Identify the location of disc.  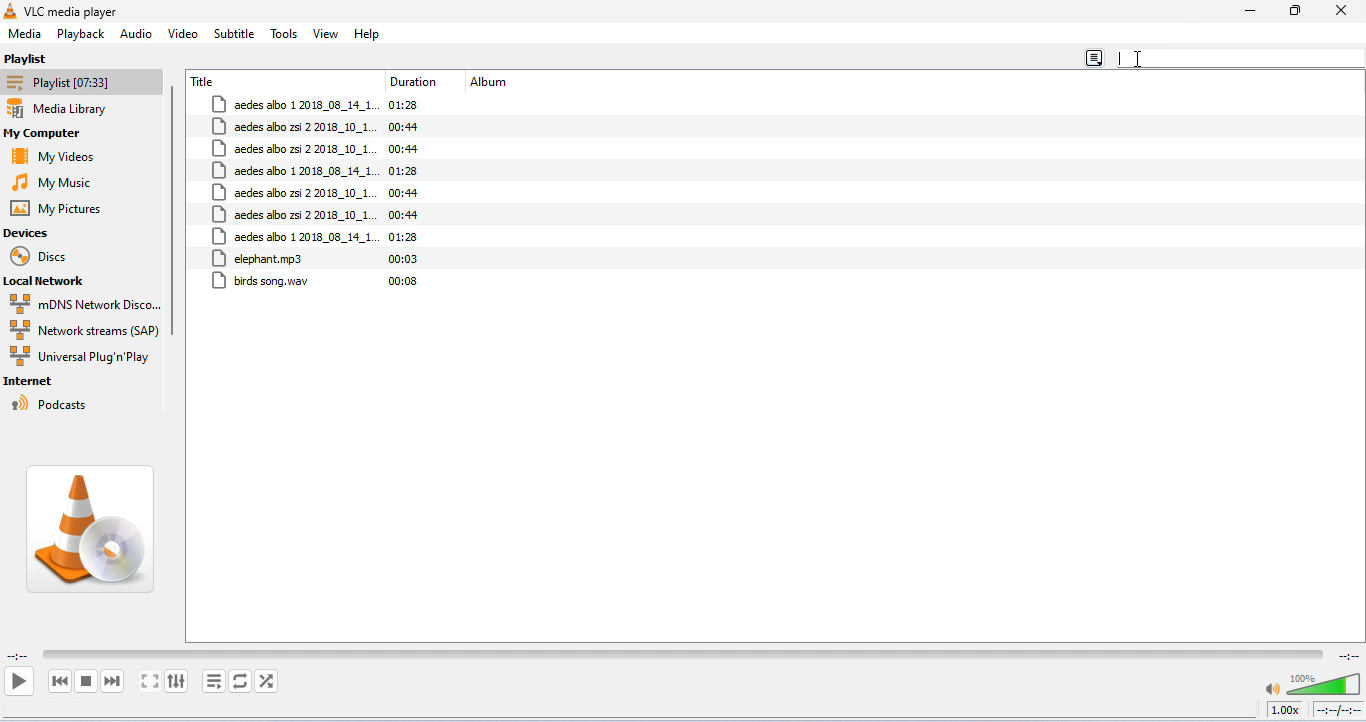
(44, 257).